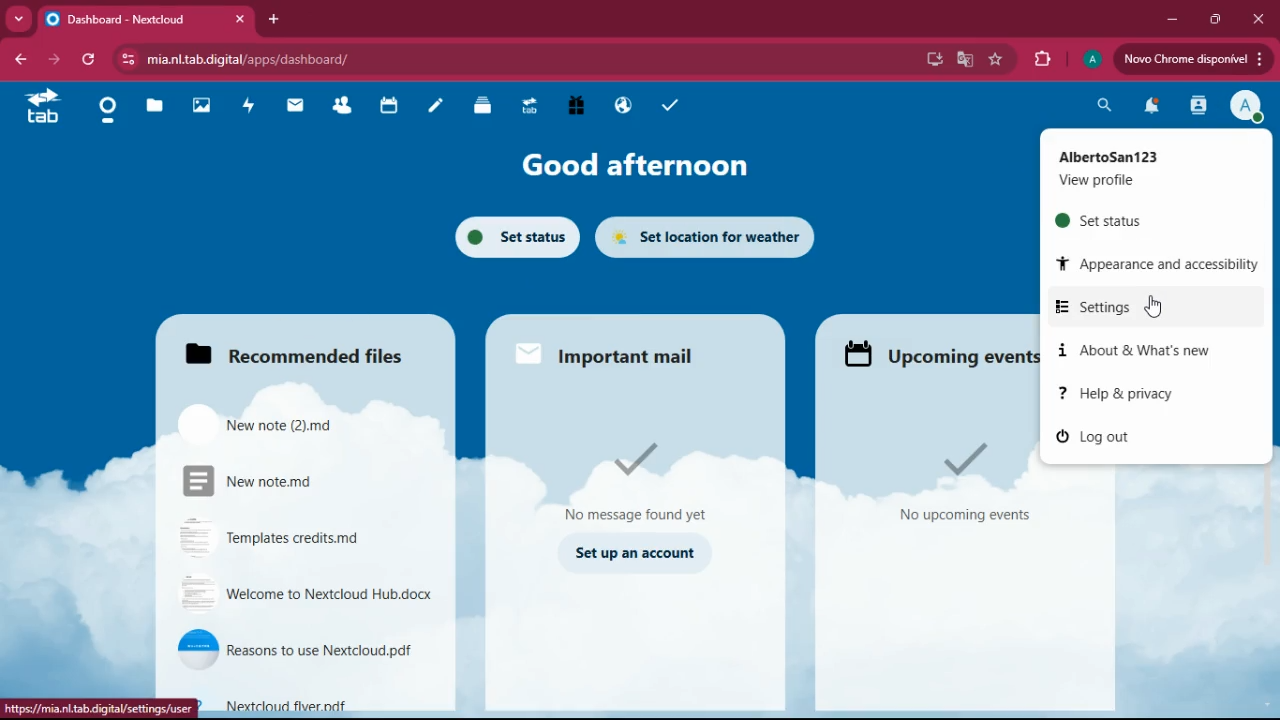 The width and height of the screenshot is (1280, 720). What do you see at coordinates (666, 106) in the screenshot?
I see `tasks` at bounding box center [666, 106].